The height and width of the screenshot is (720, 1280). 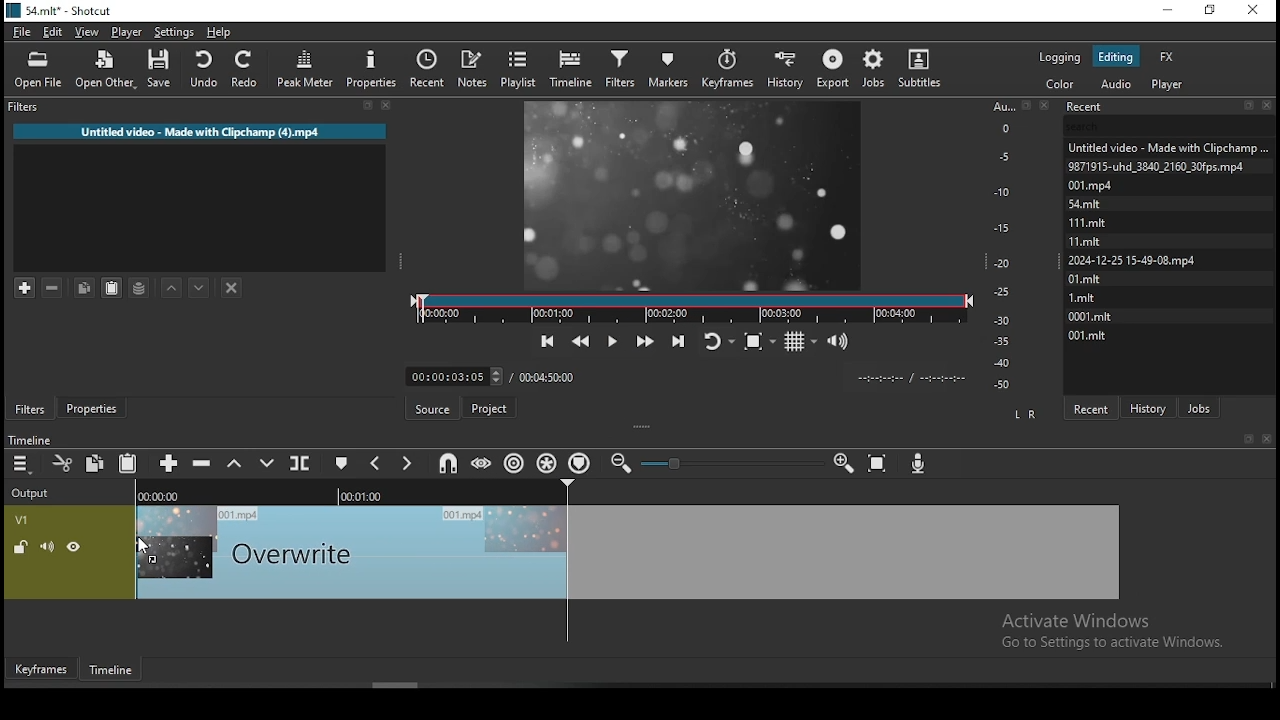 What do you see at coordinates (729, 69) in the screenshot?
I see `keyframes` at bounding box center [729, 69].